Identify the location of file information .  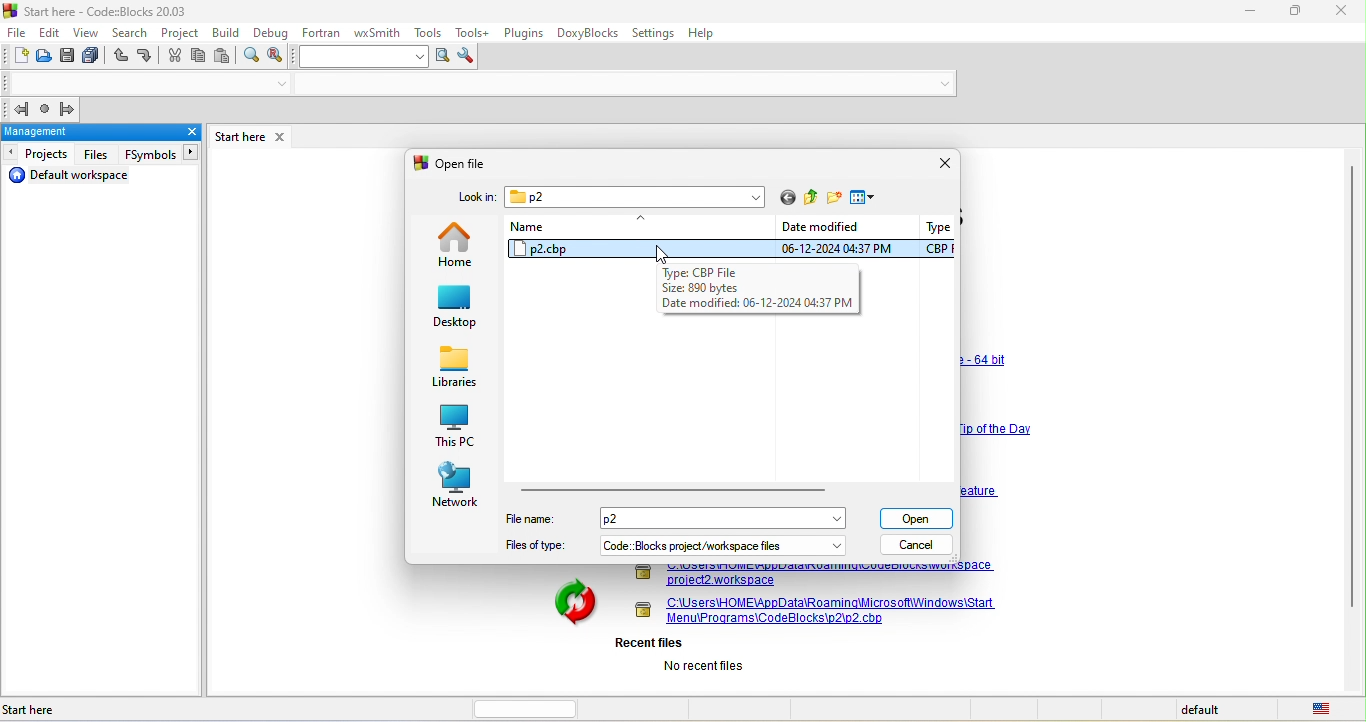
(756, 288).